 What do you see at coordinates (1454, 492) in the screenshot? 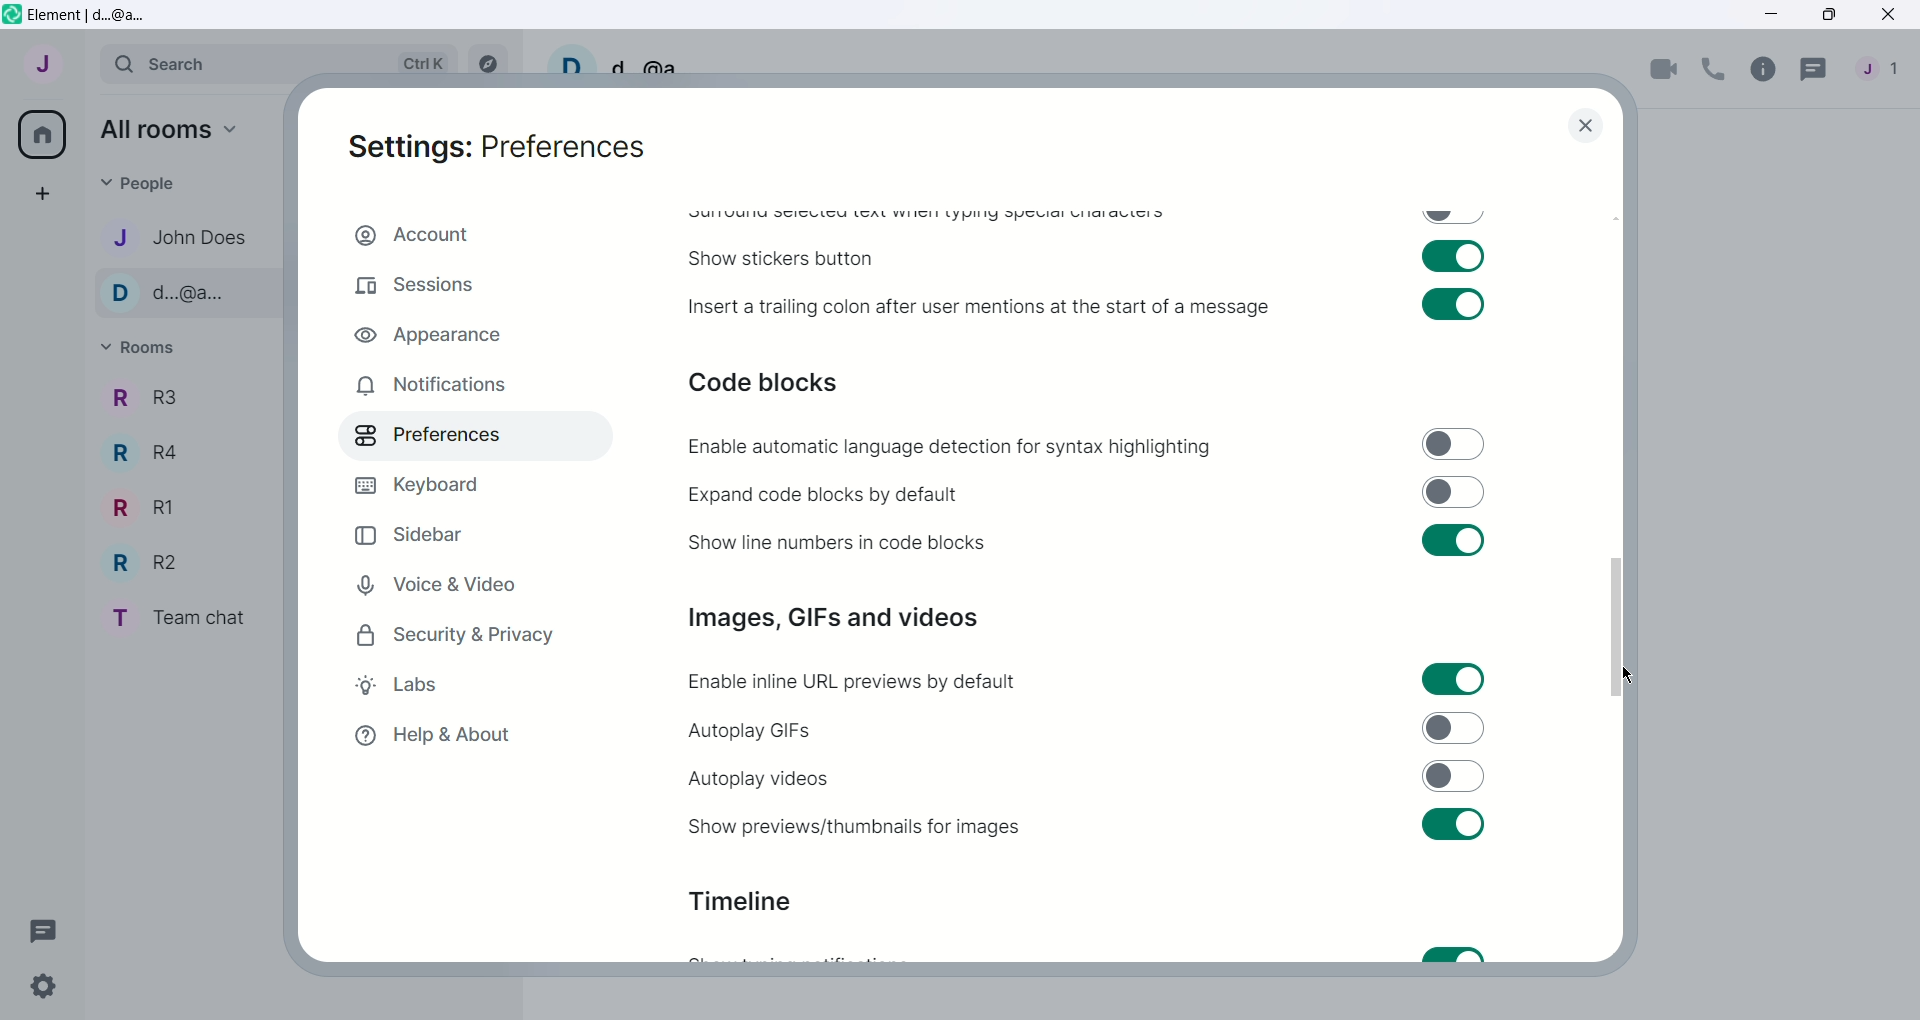
I see `Toggle switch off for expand code blocks by default` at bounding box center [1454, 492].